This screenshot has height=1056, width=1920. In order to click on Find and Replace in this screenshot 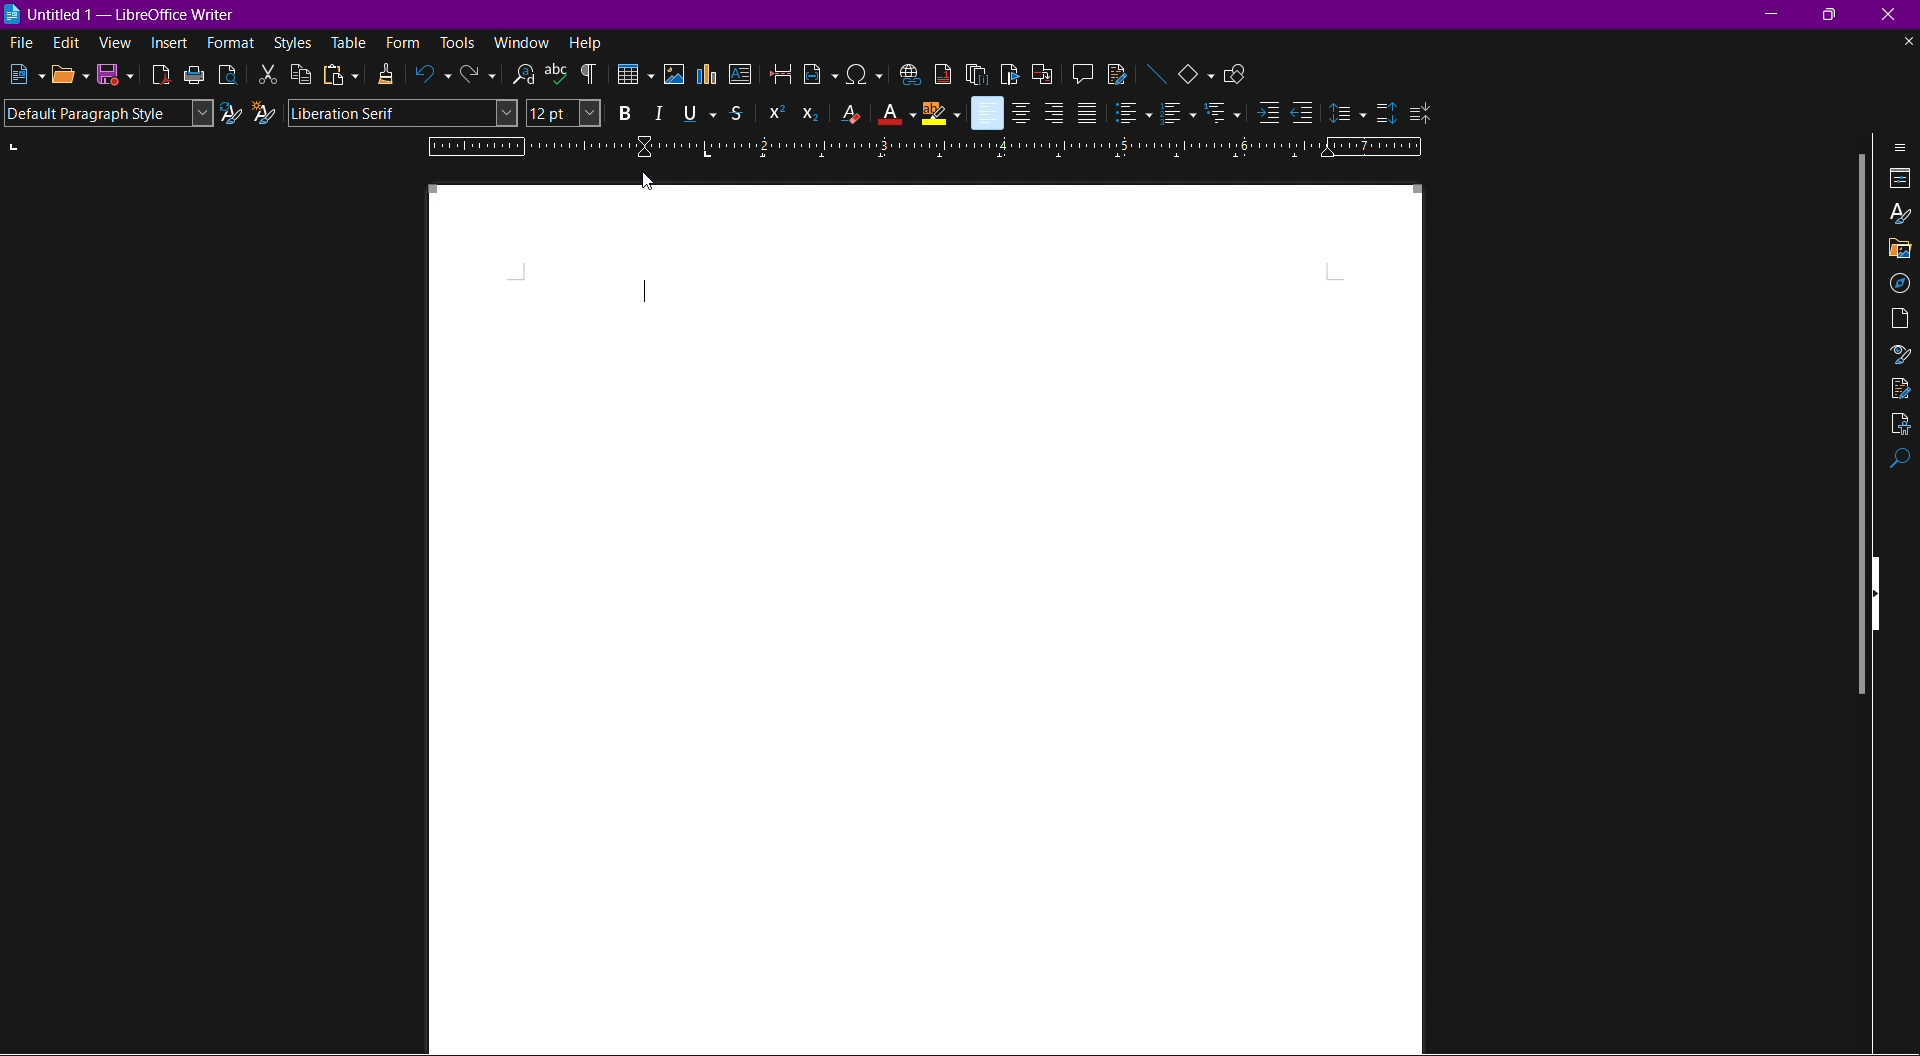, I will do `click(520, 74)`.